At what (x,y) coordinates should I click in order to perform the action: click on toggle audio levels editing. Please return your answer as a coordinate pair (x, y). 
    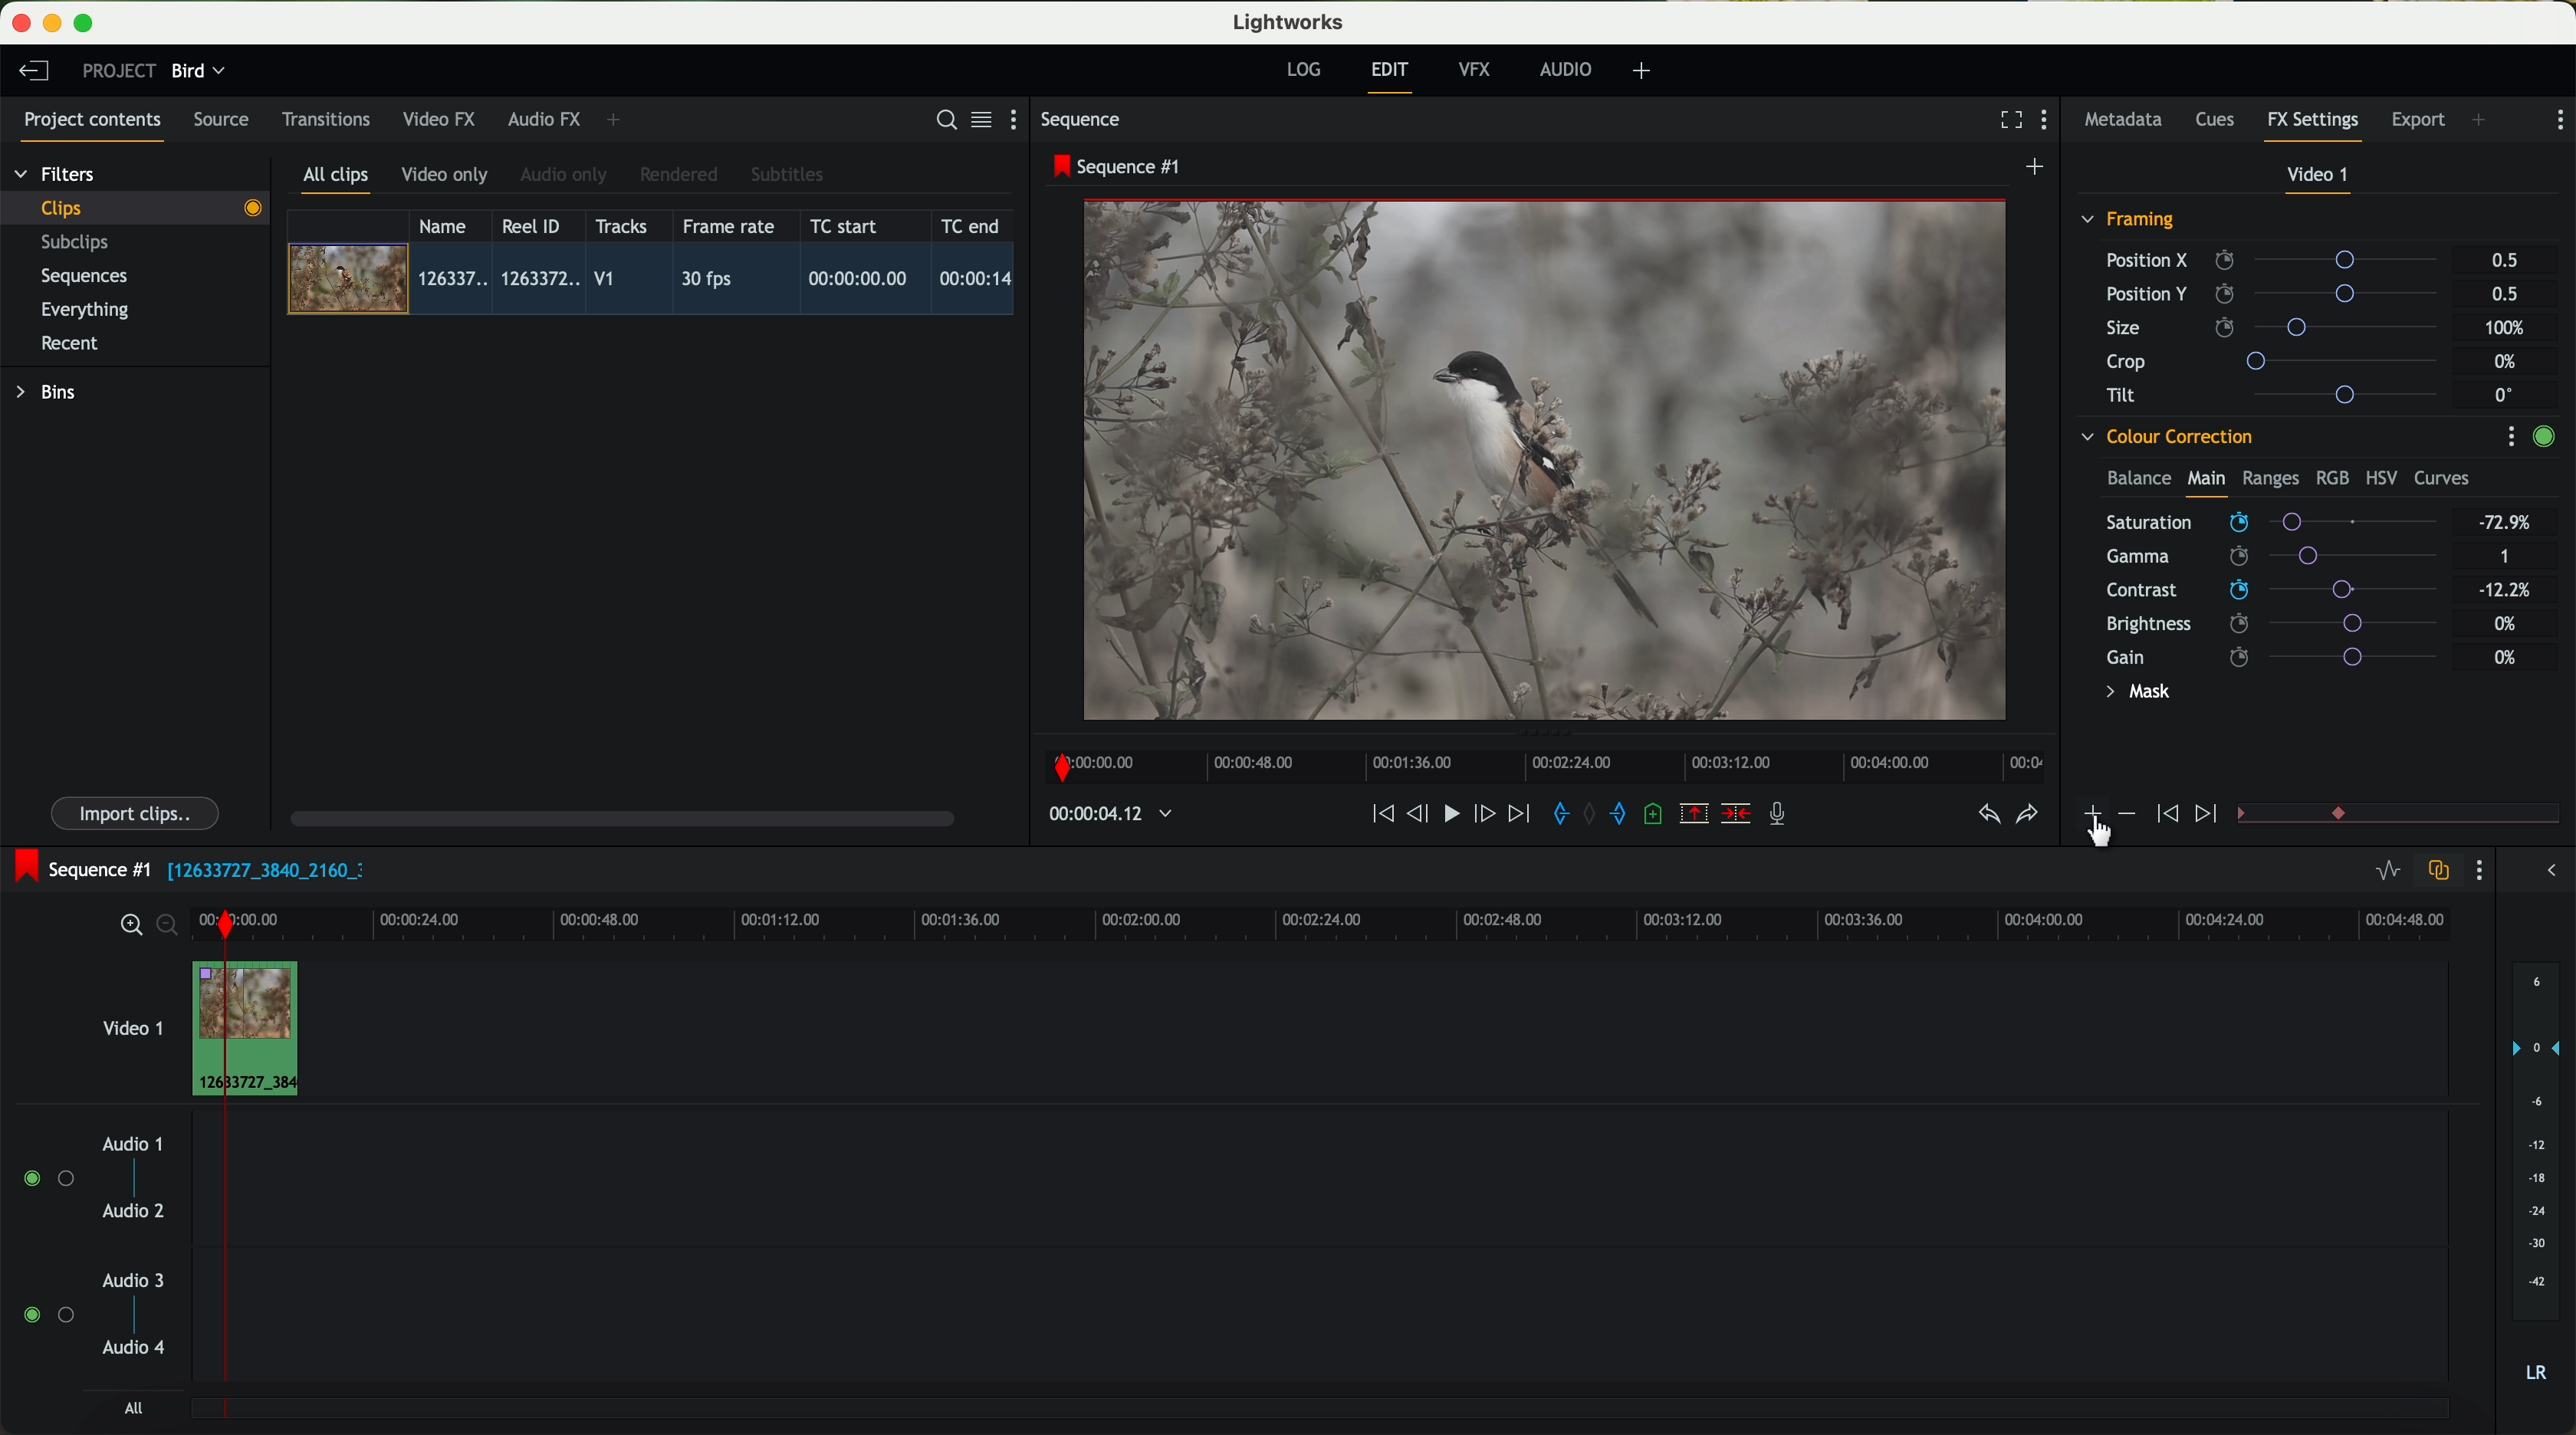
    Looking at the image, I should click on (2387, 873).